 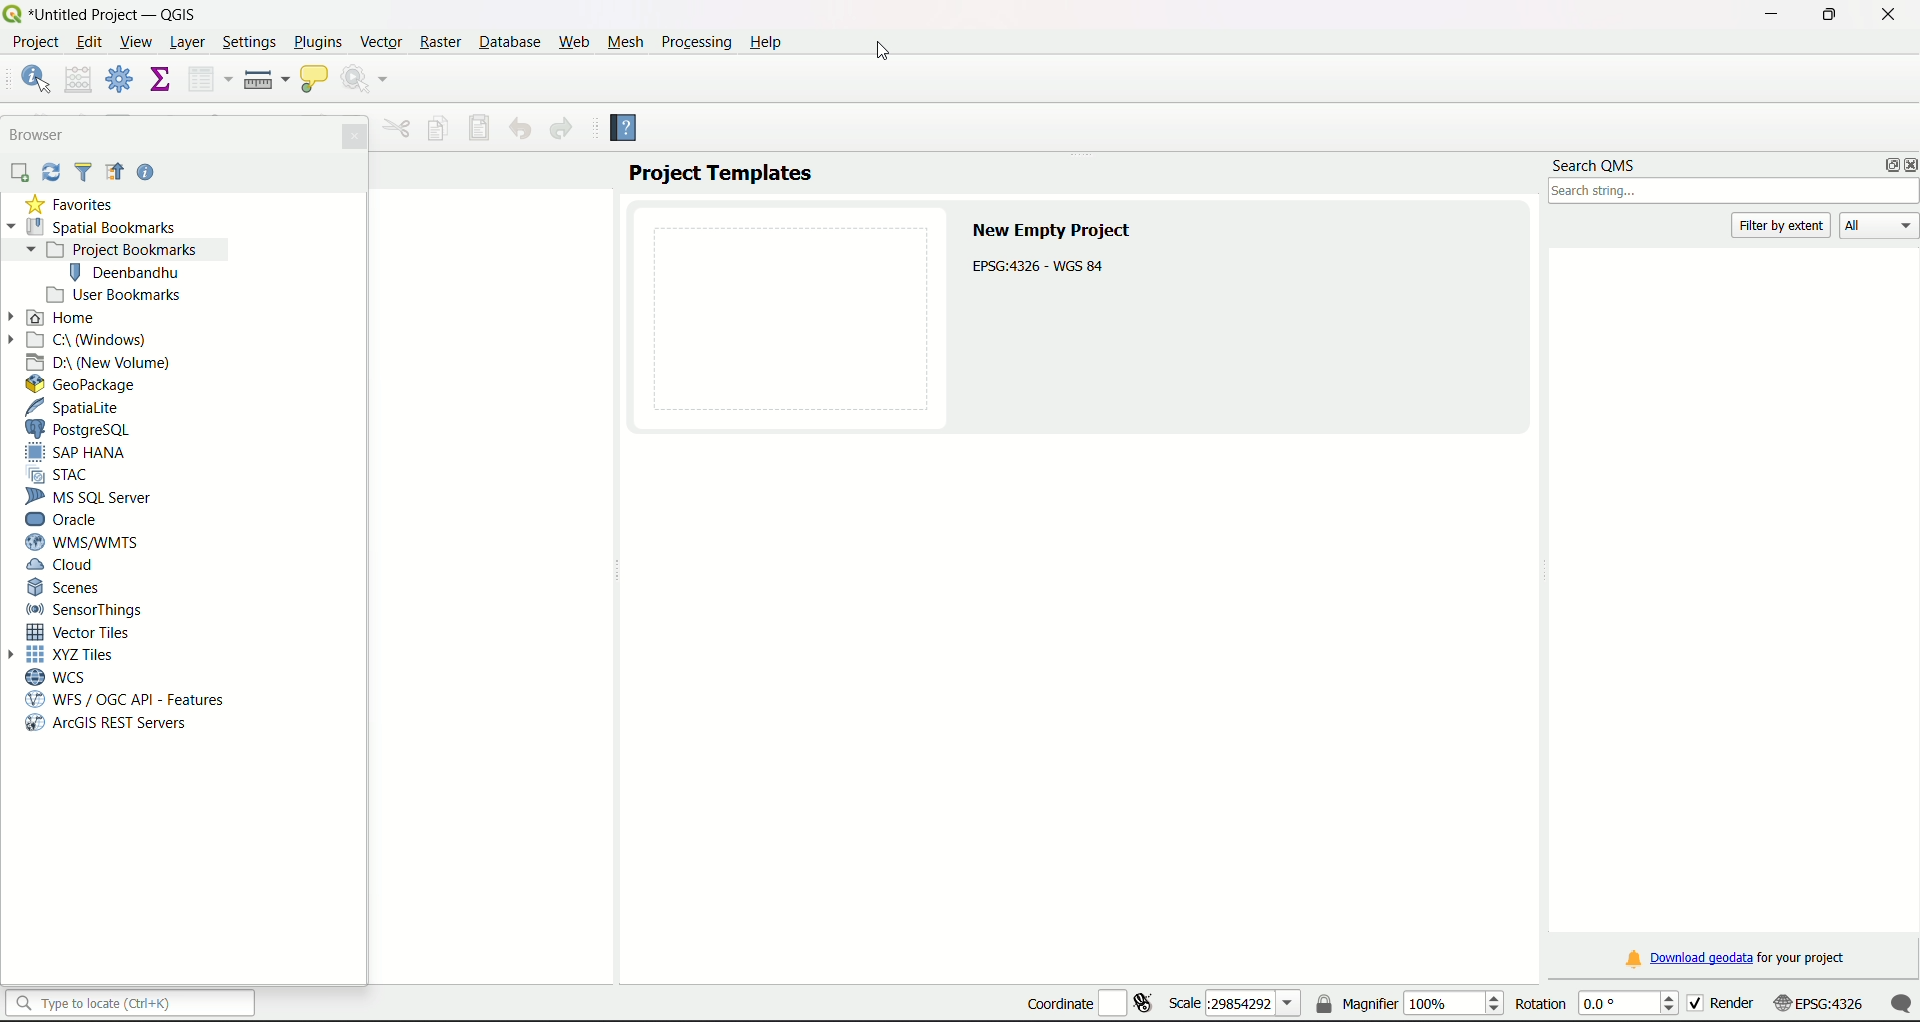 What do you see at coordinates (91, 427) in the screenshot?
I see `PostgreSQL` at bounding box center [91, 427].